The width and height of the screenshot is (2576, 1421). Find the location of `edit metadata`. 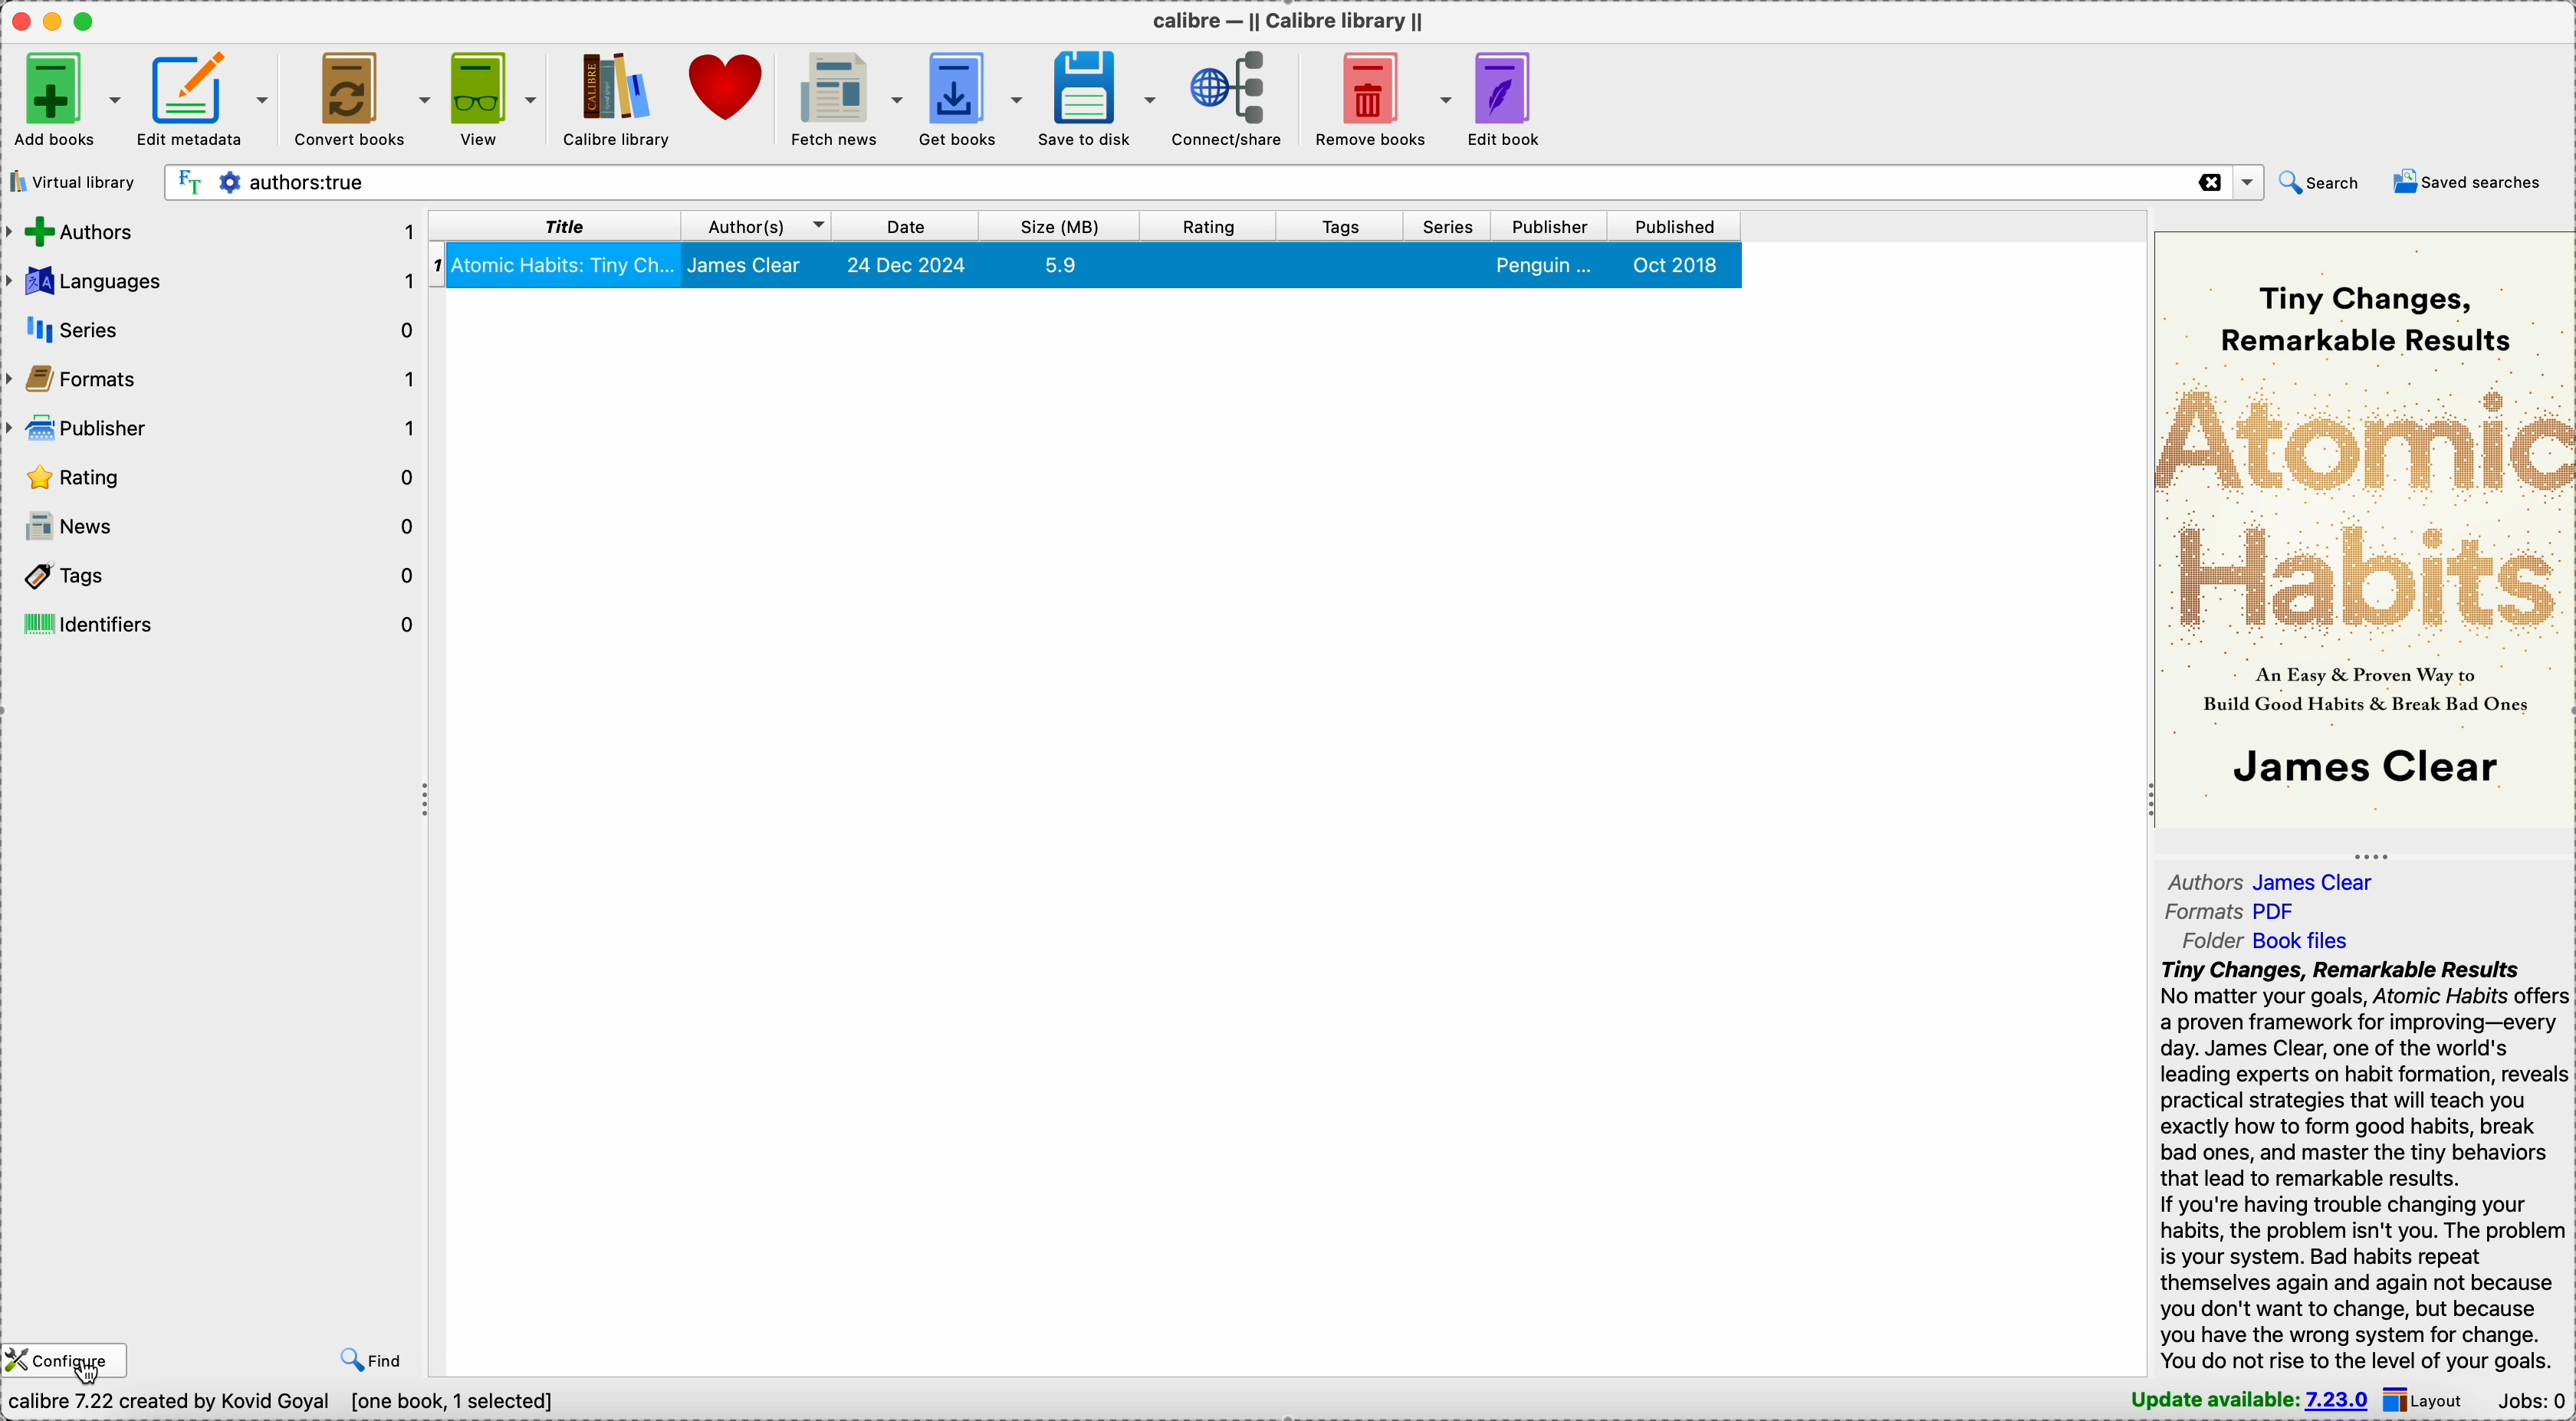

edit metadata is located at coordinates (203, 96).